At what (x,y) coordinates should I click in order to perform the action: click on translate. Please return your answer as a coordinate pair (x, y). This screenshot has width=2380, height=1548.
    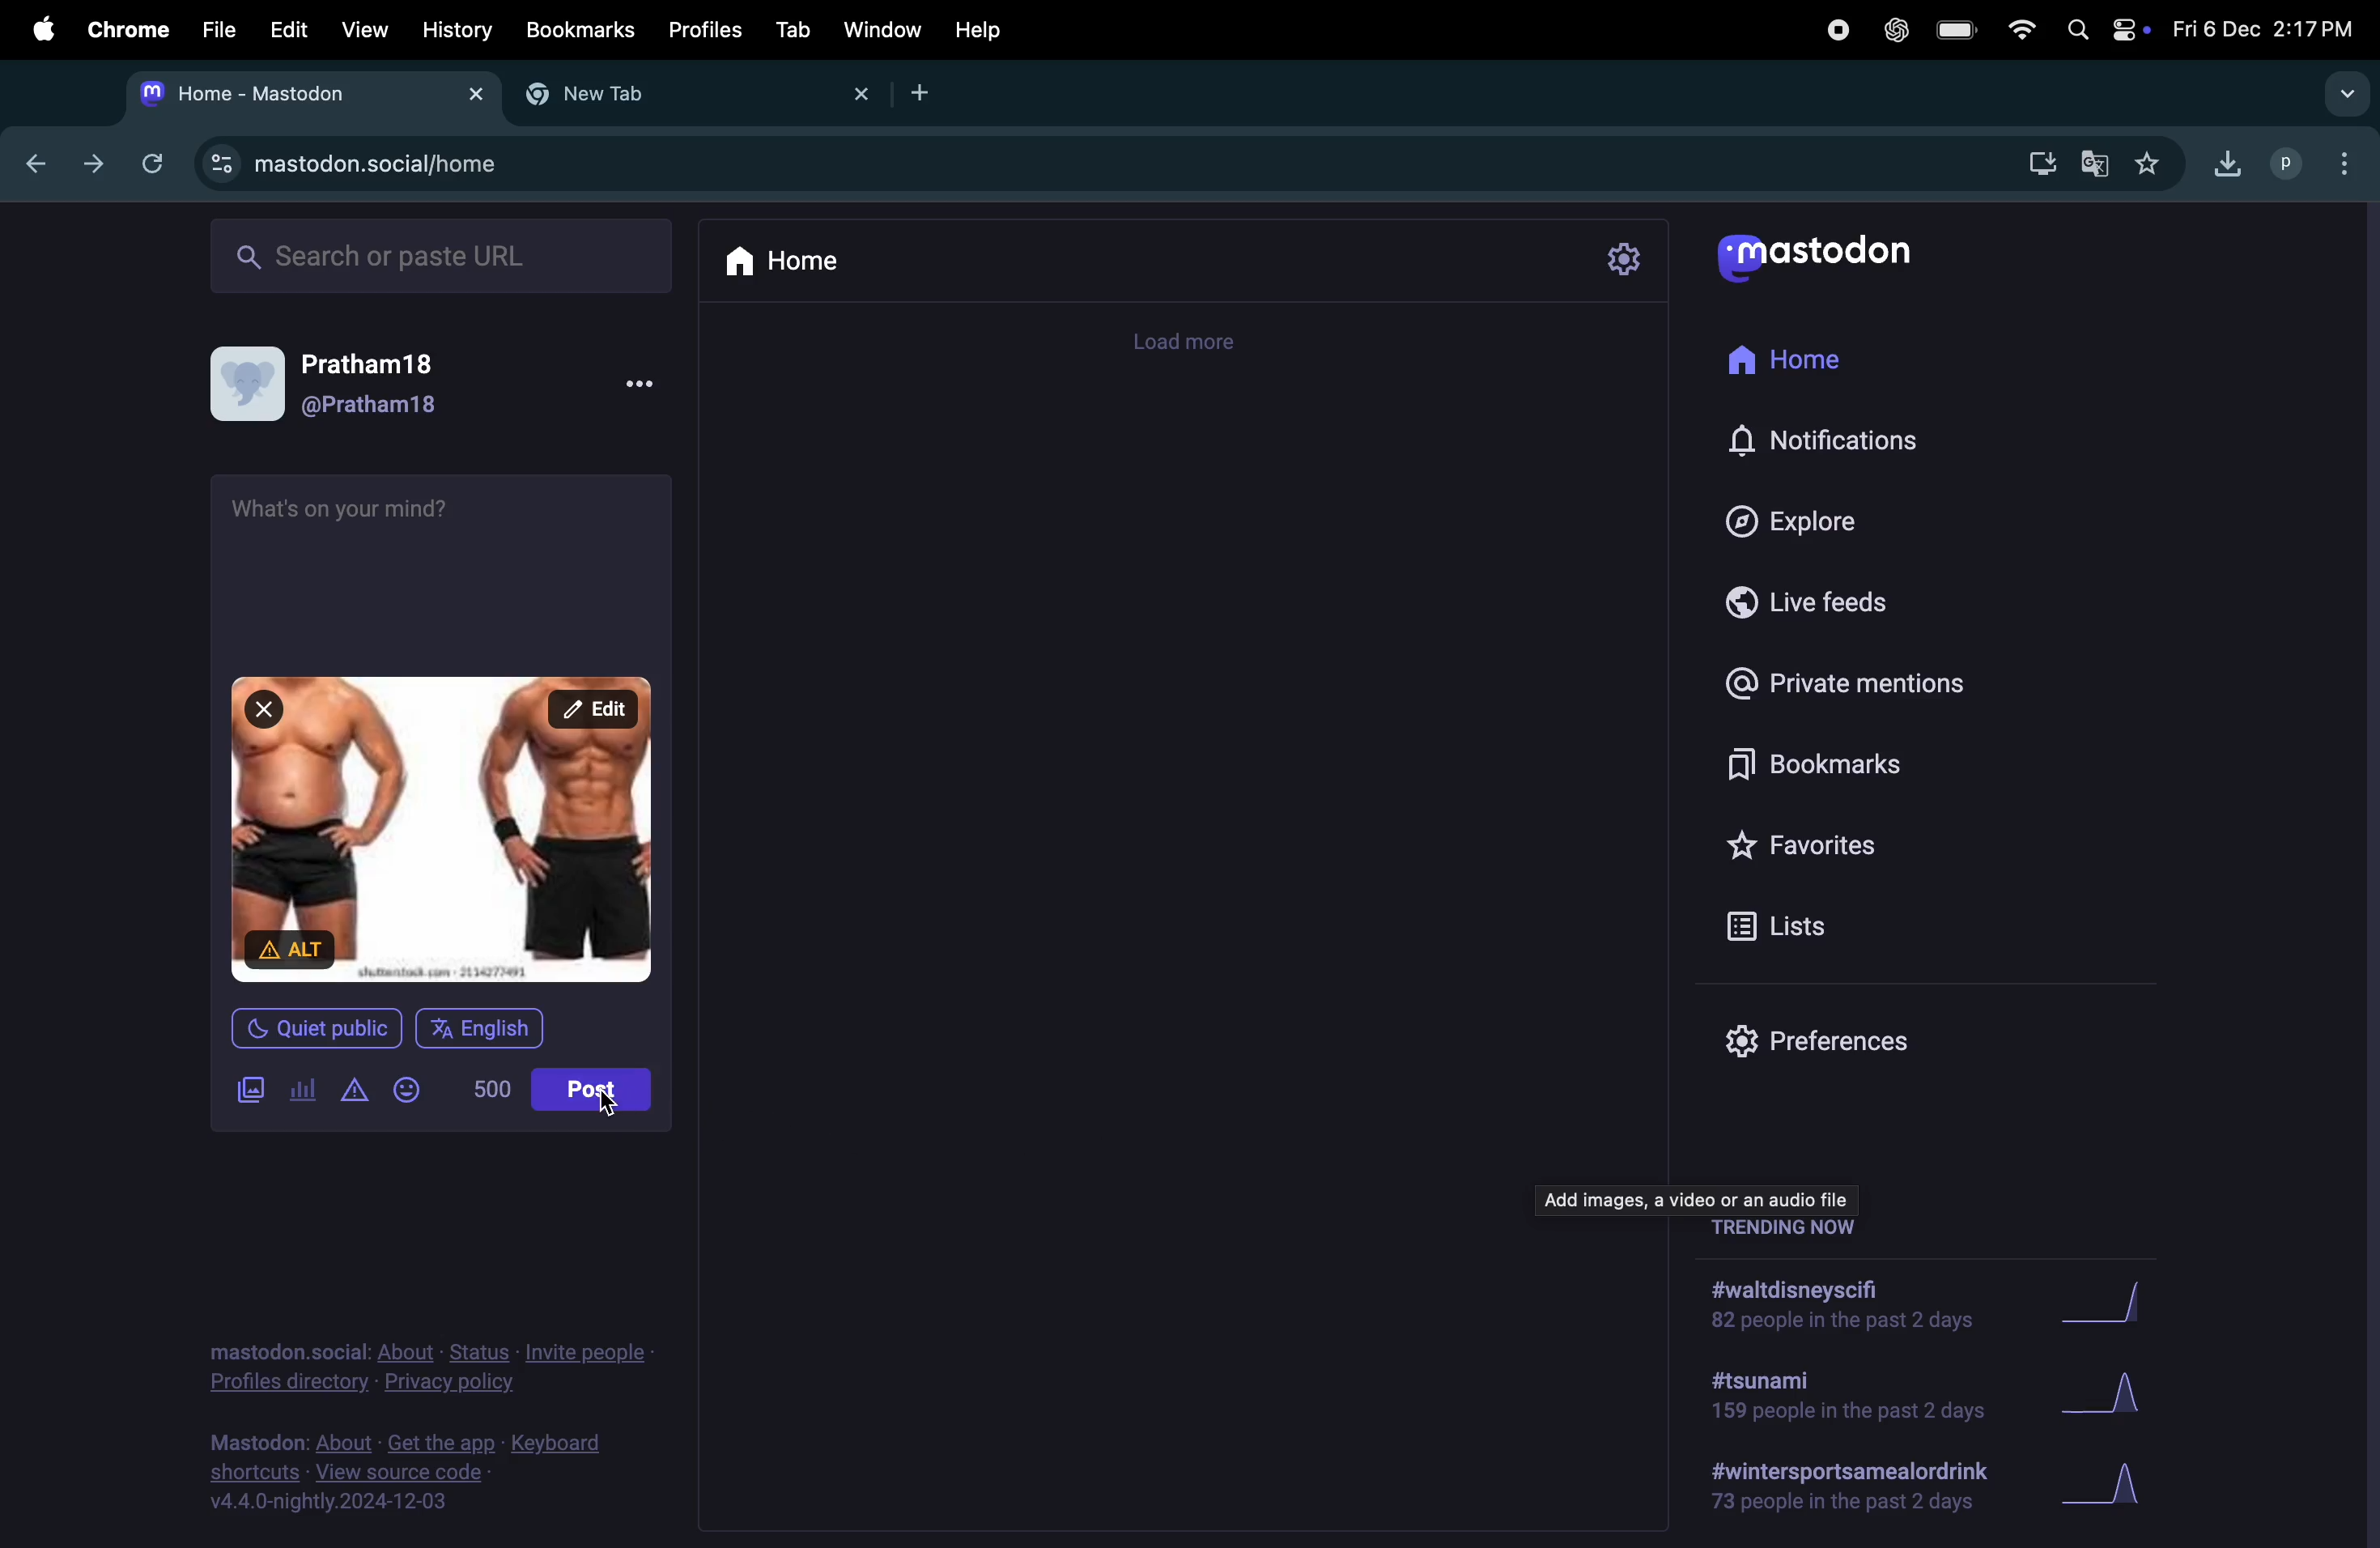
    Looking at the image, I should click on (2100, 166).